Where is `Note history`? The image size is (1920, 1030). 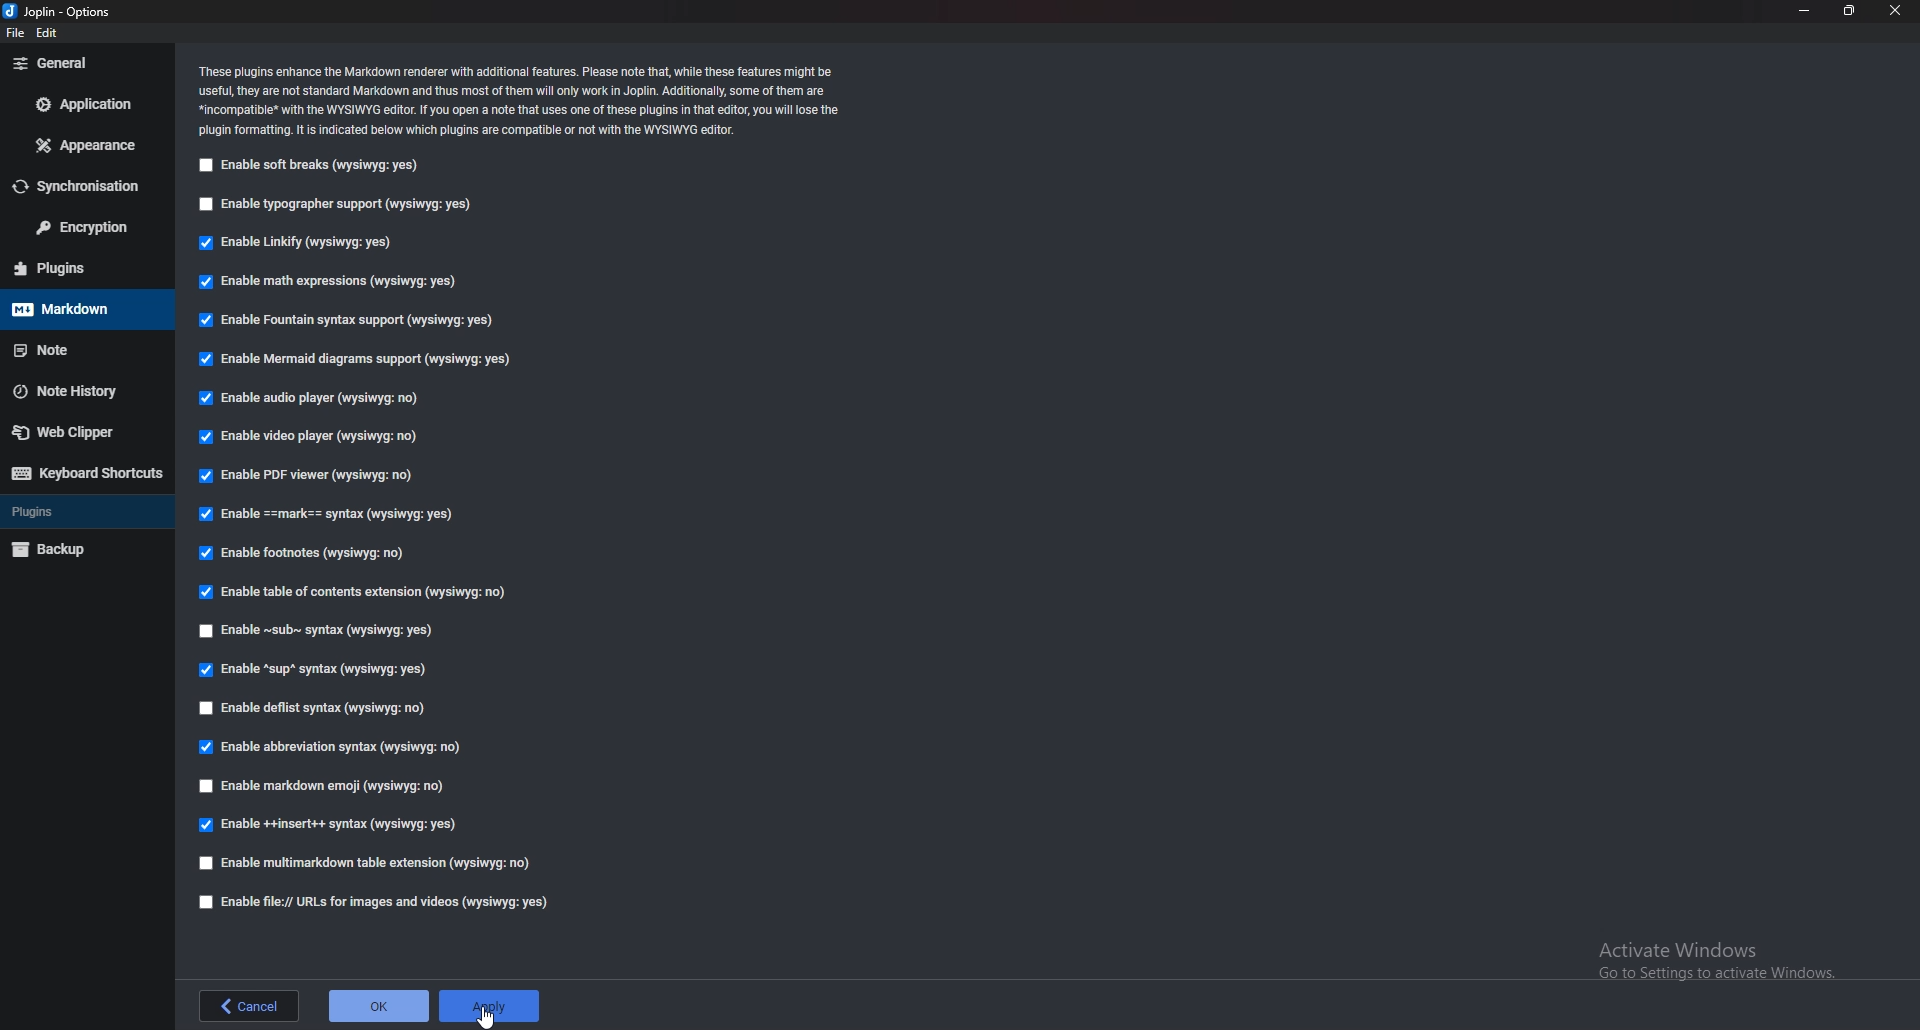 Note history is located at coordinates (79, 389).